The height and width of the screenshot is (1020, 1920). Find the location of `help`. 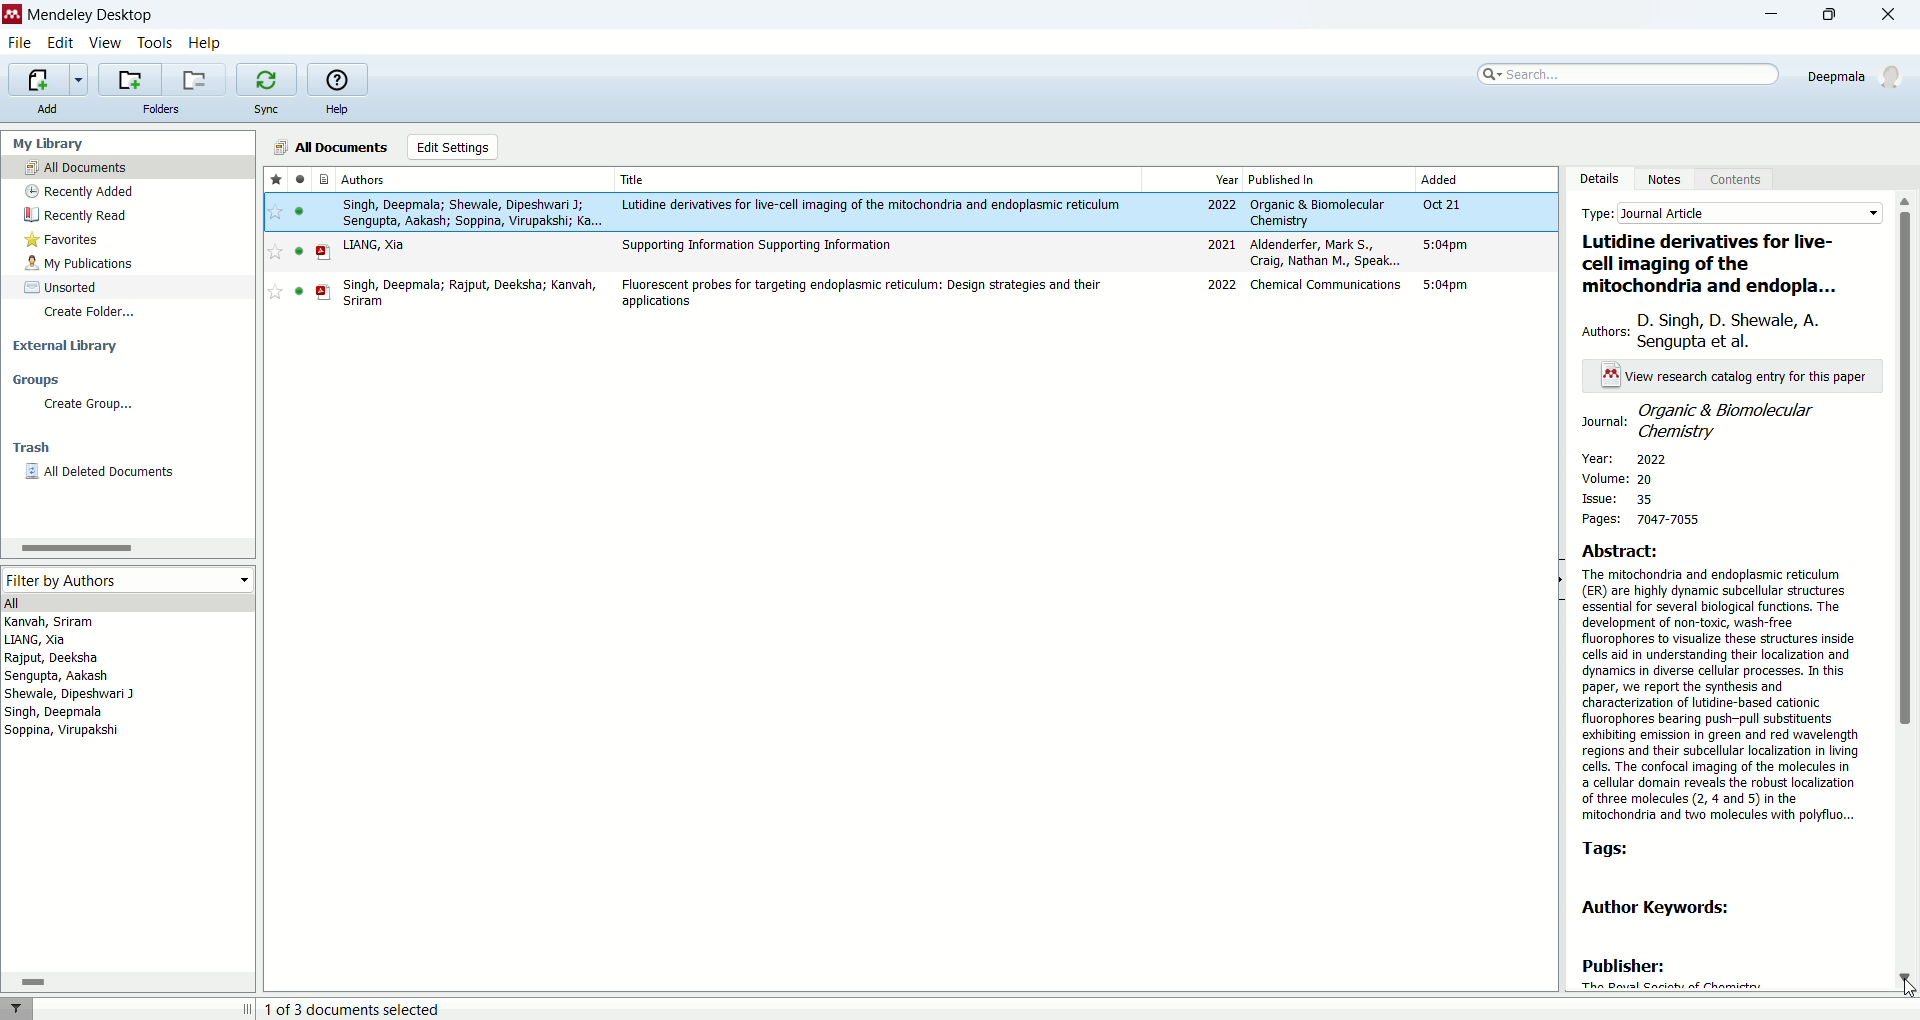

help is located at coordinates (336, 110).